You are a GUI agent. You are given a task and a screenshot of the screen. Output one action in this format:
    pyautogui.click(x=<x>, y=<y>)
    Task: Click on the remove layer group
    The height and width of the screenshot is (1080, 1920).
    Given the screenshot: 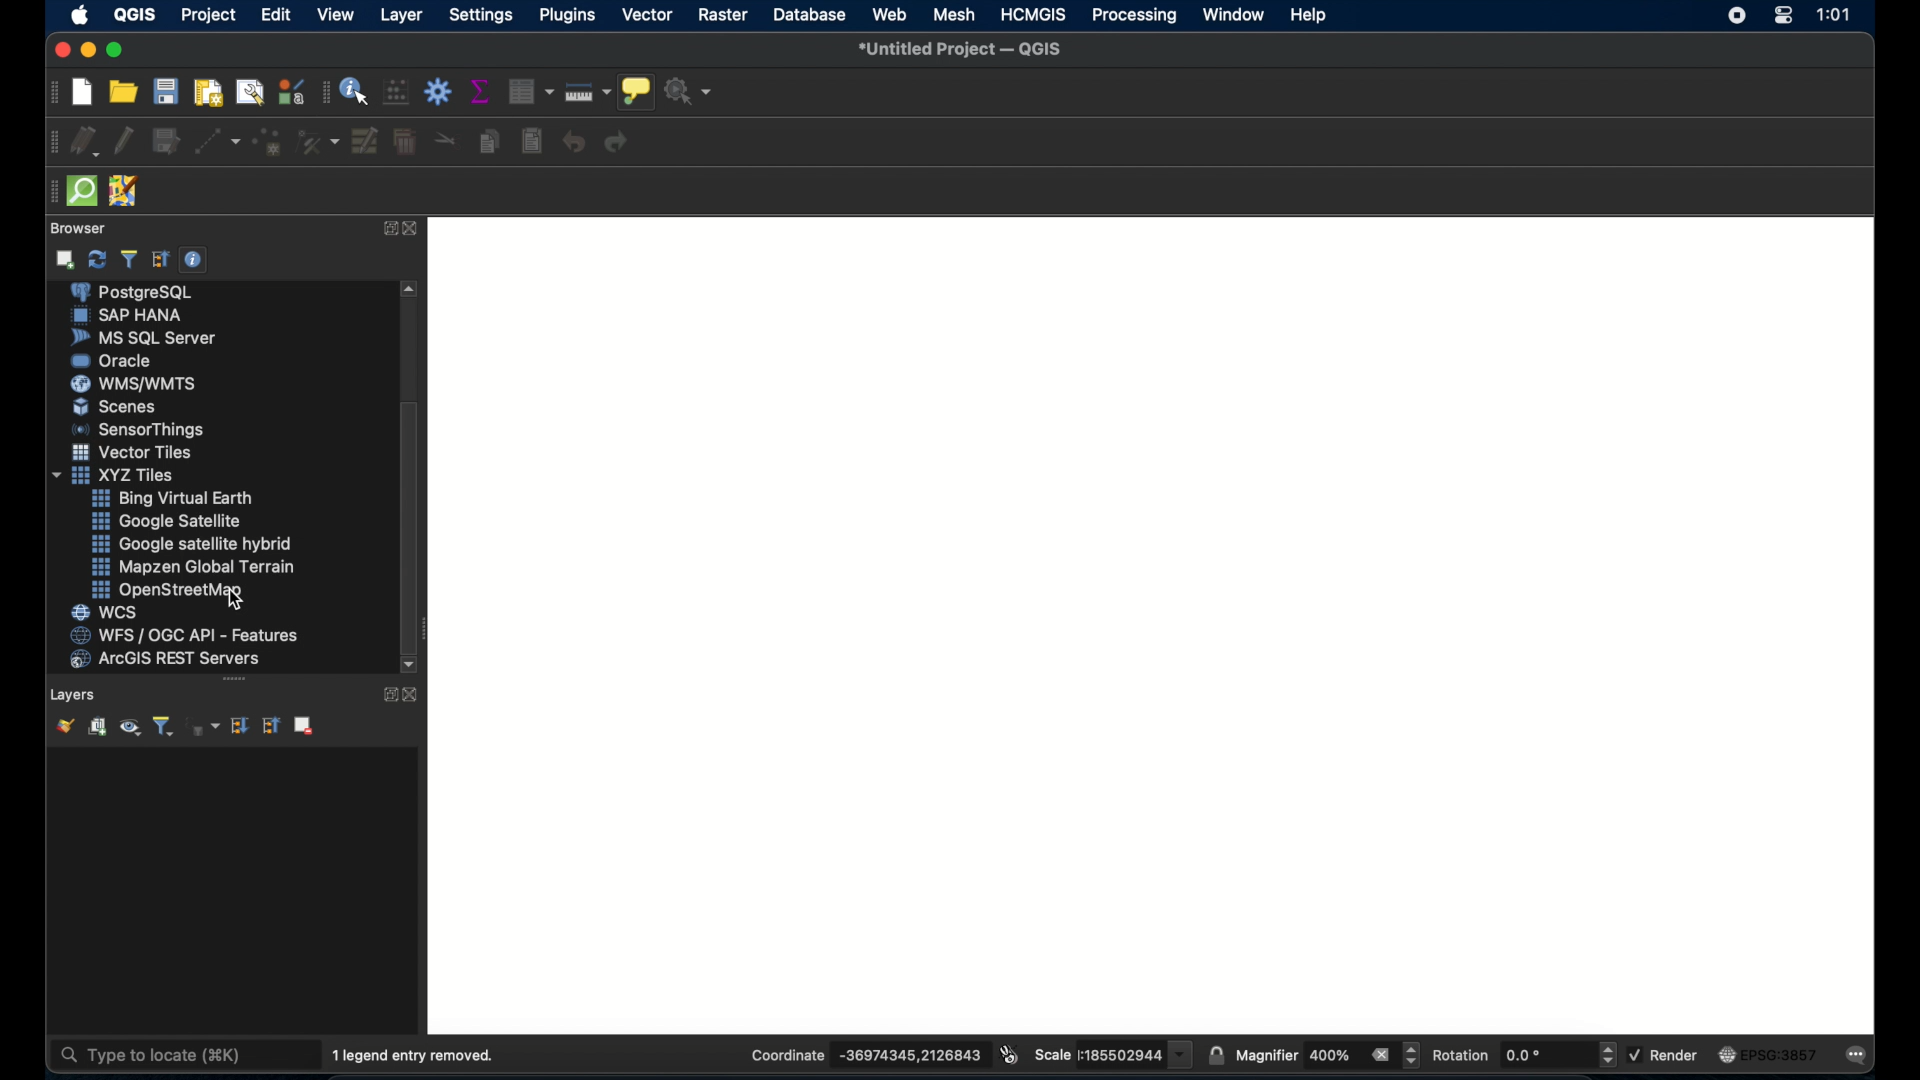 What is the action you would take?
    pyautogui.click(x=307, y=727)
    